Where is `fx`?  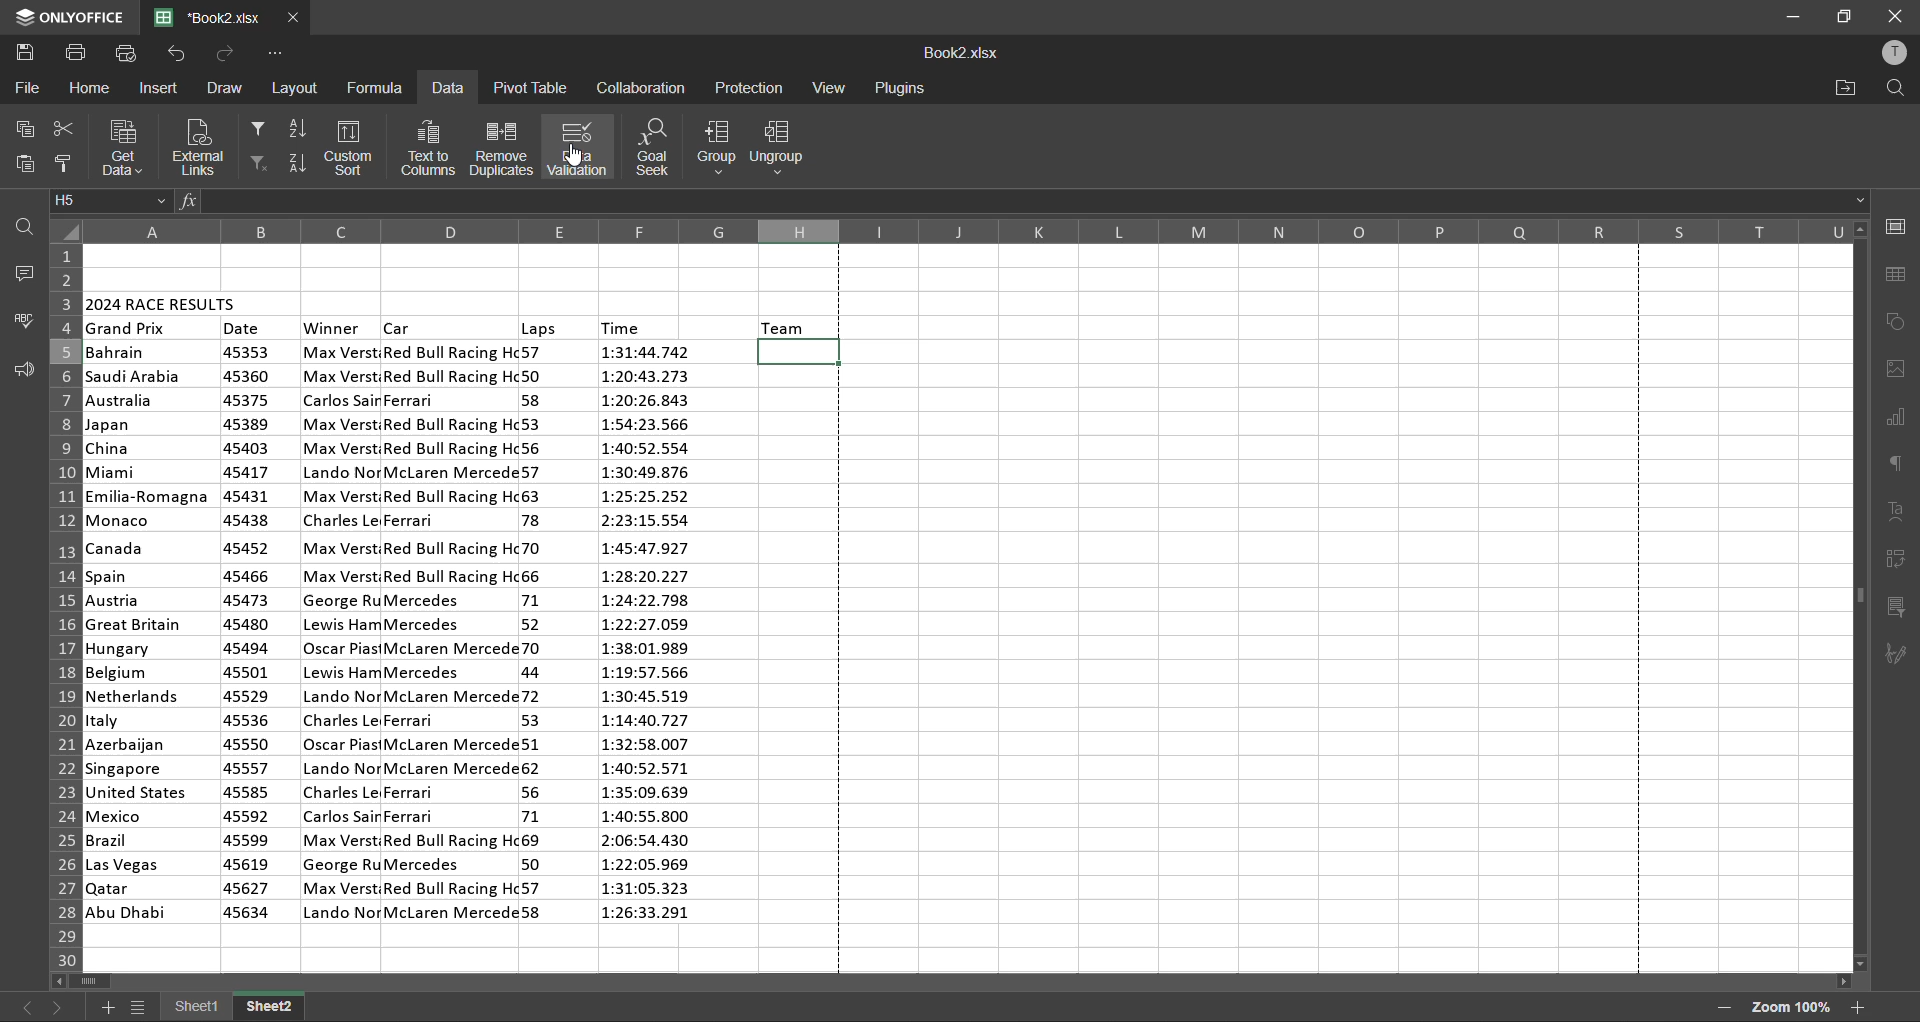
fx is located at coordinates (191, 204).